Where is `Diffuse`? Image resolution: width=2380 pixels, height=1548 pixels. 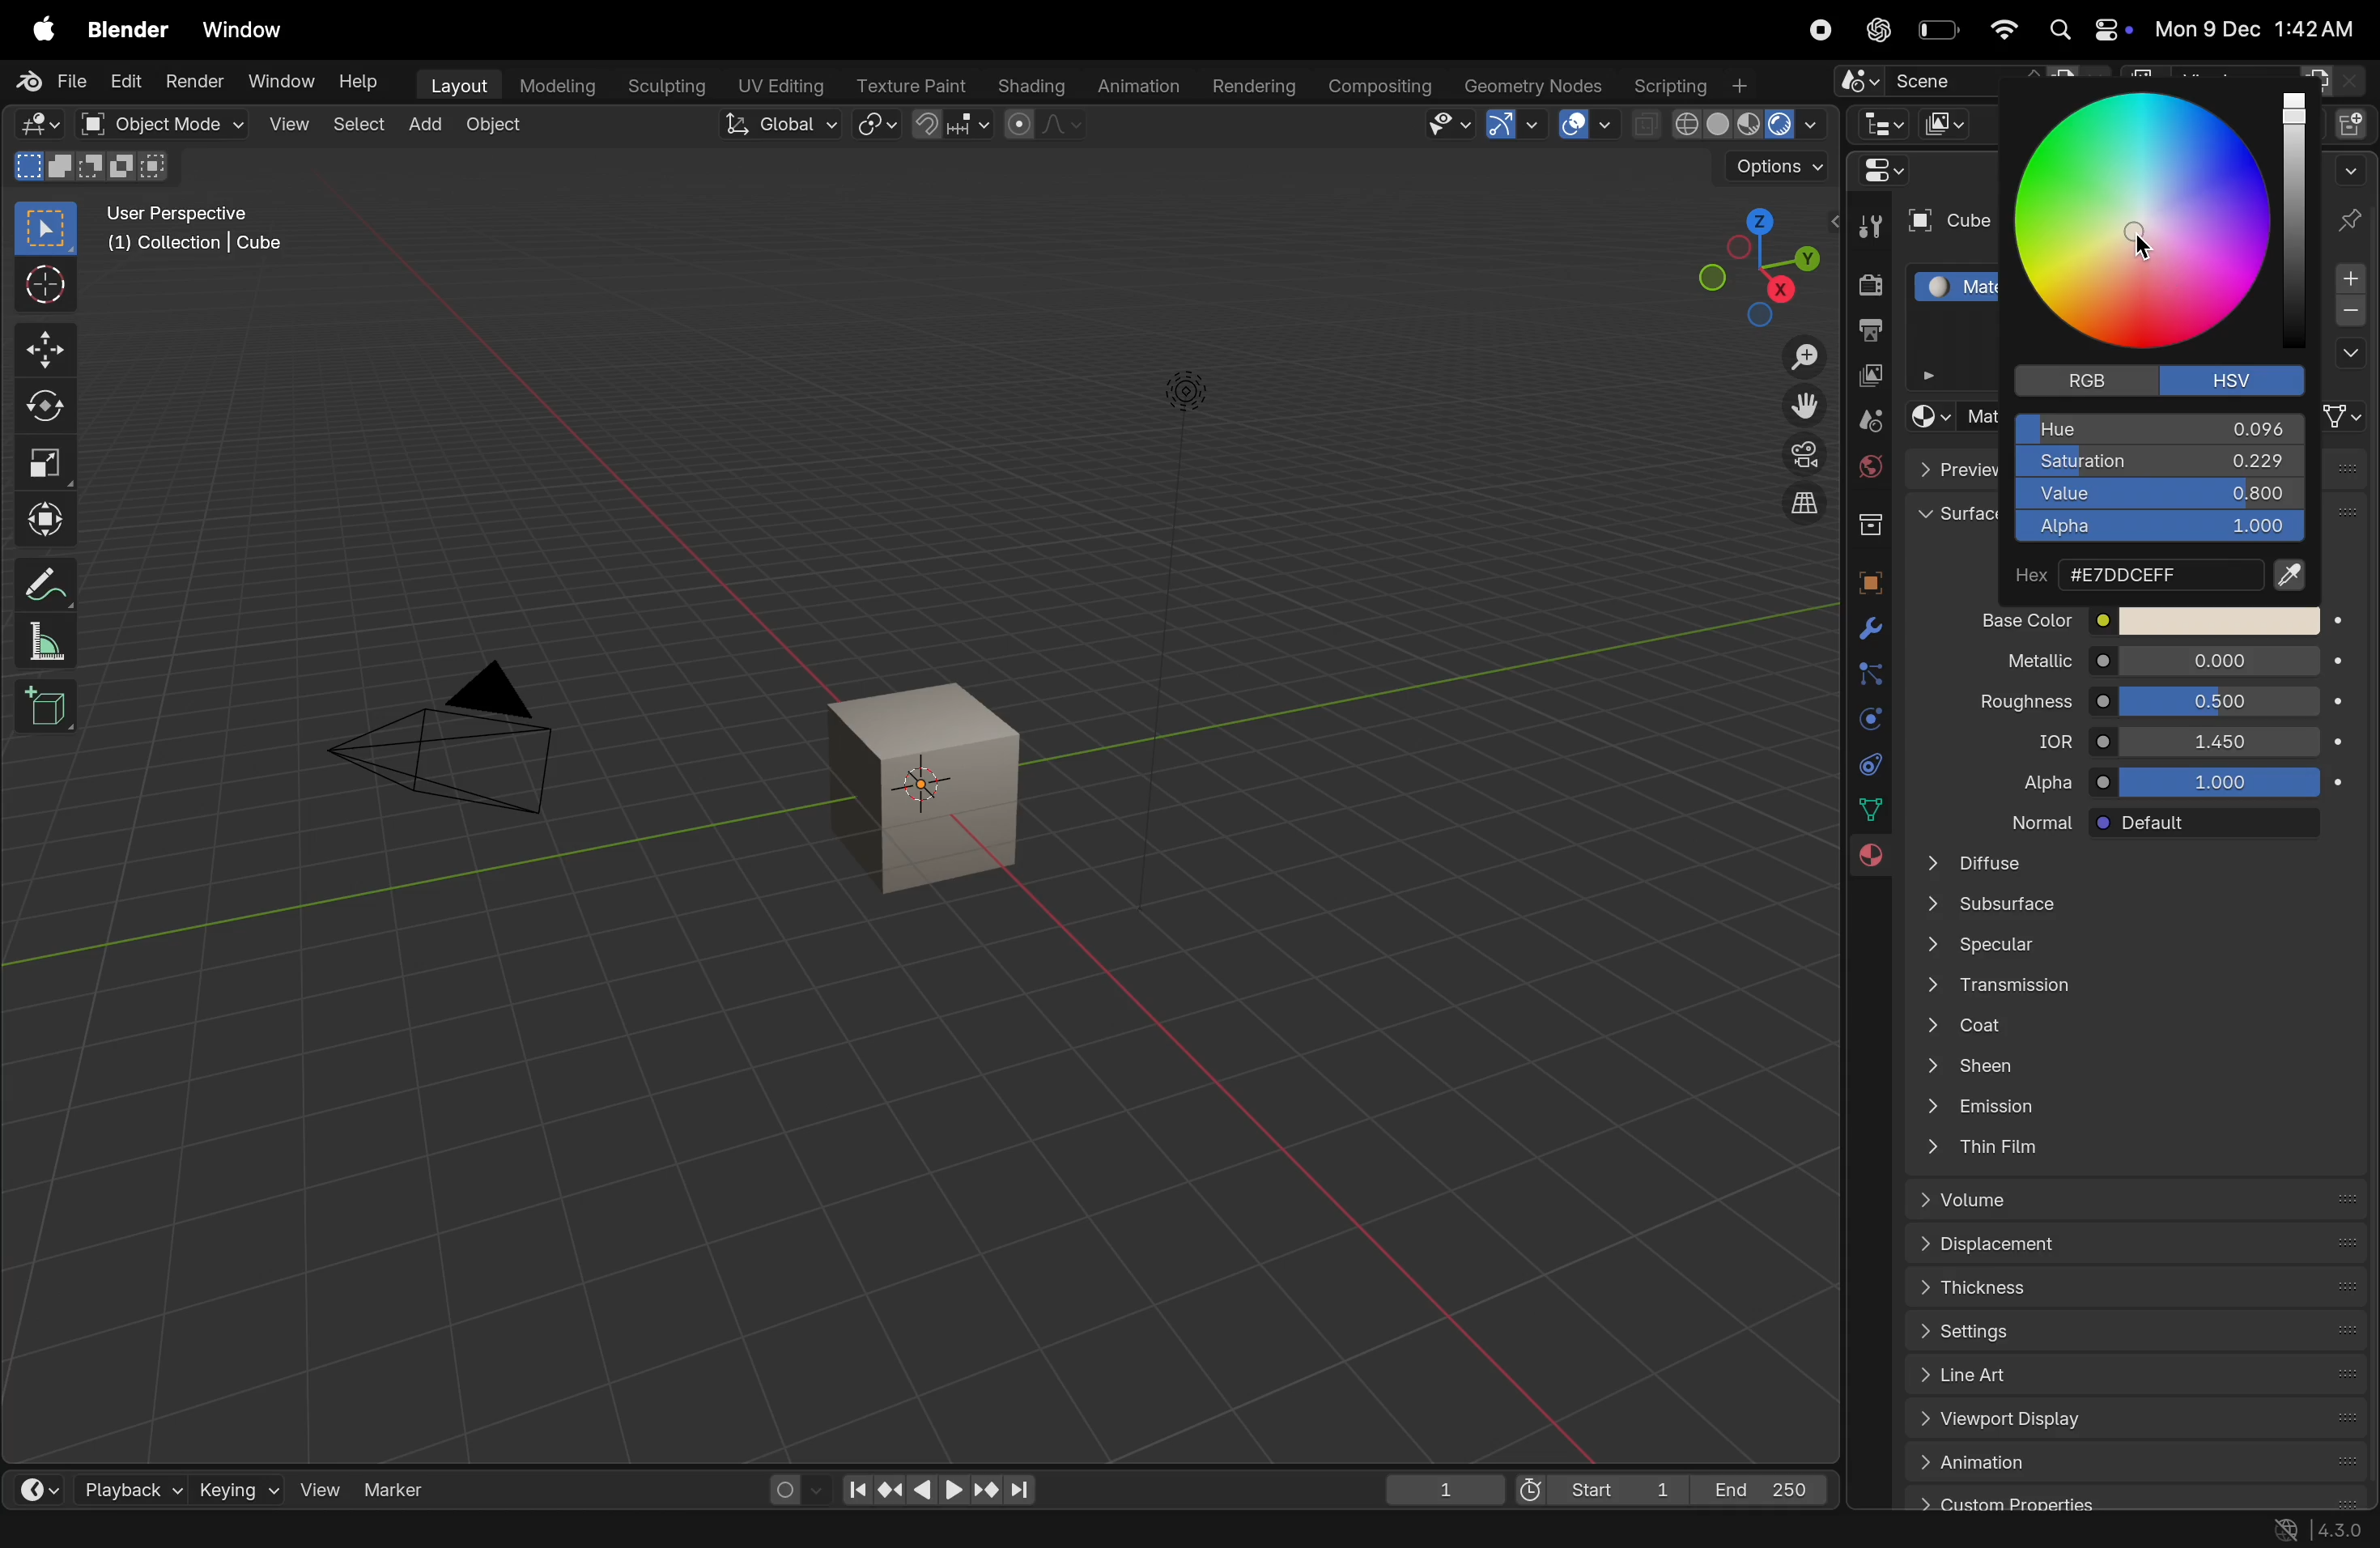 Diffuse is located at coordinates (2126, 862).